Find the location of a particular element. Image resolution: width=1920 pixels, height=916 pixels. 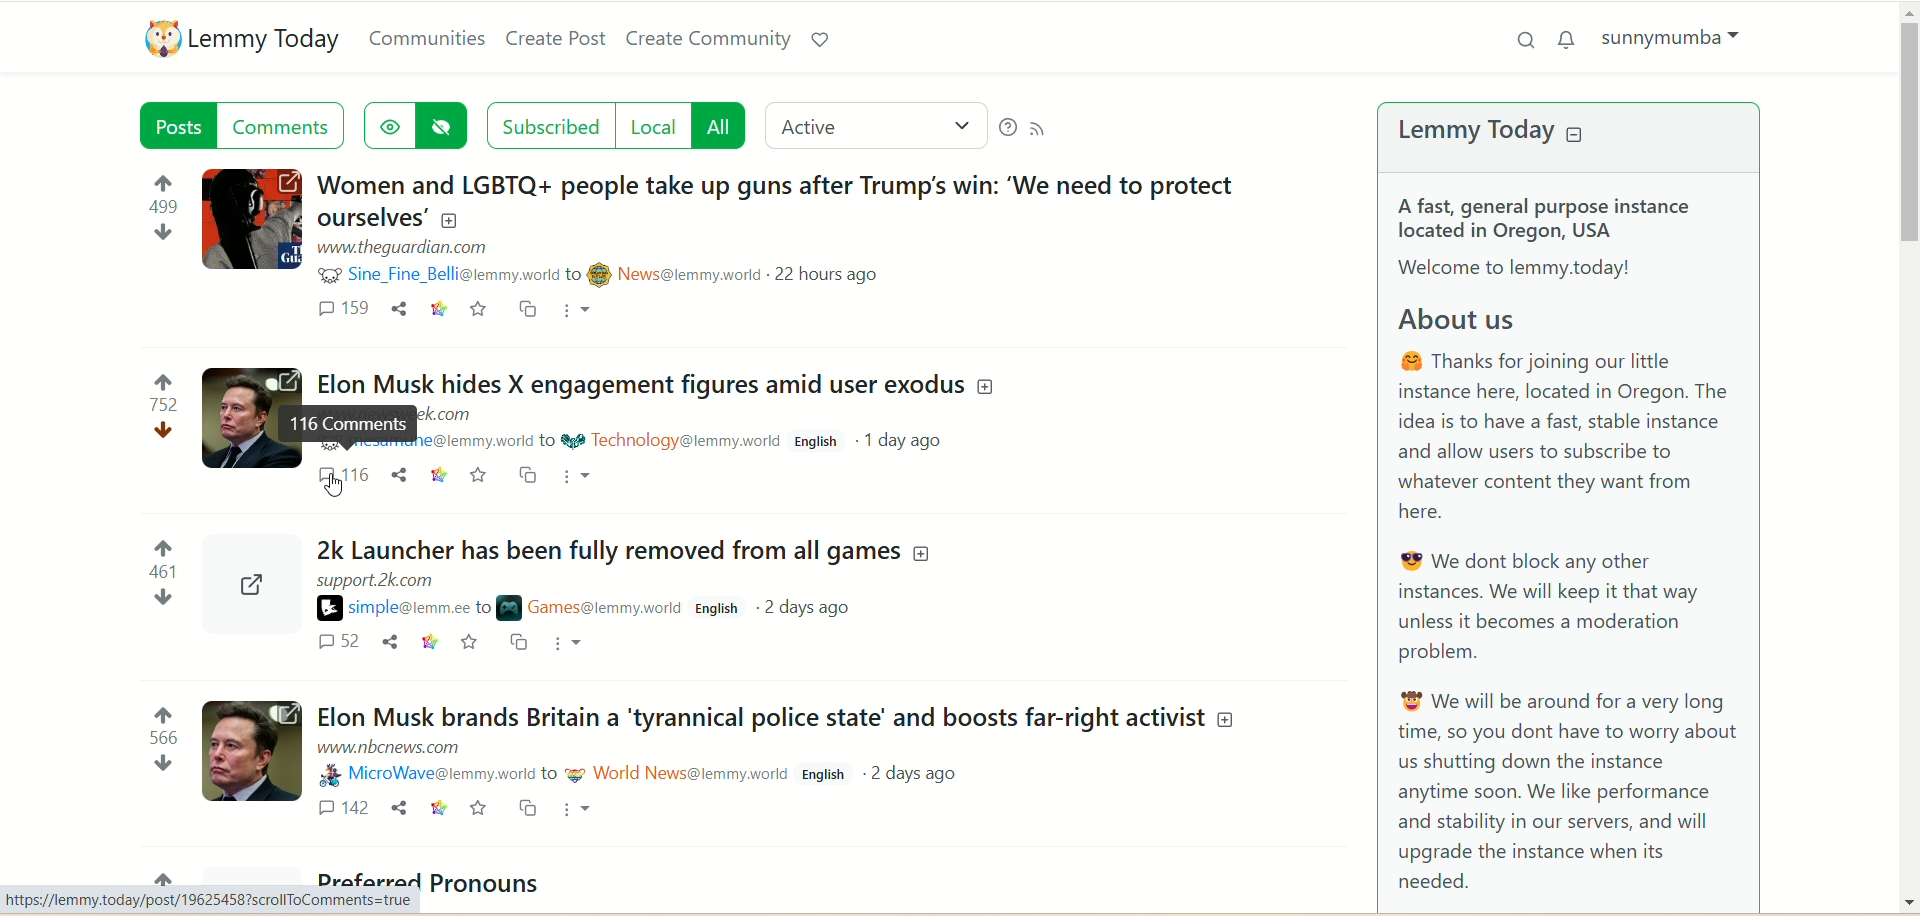

cross-post is located at coordinates (526, 308).